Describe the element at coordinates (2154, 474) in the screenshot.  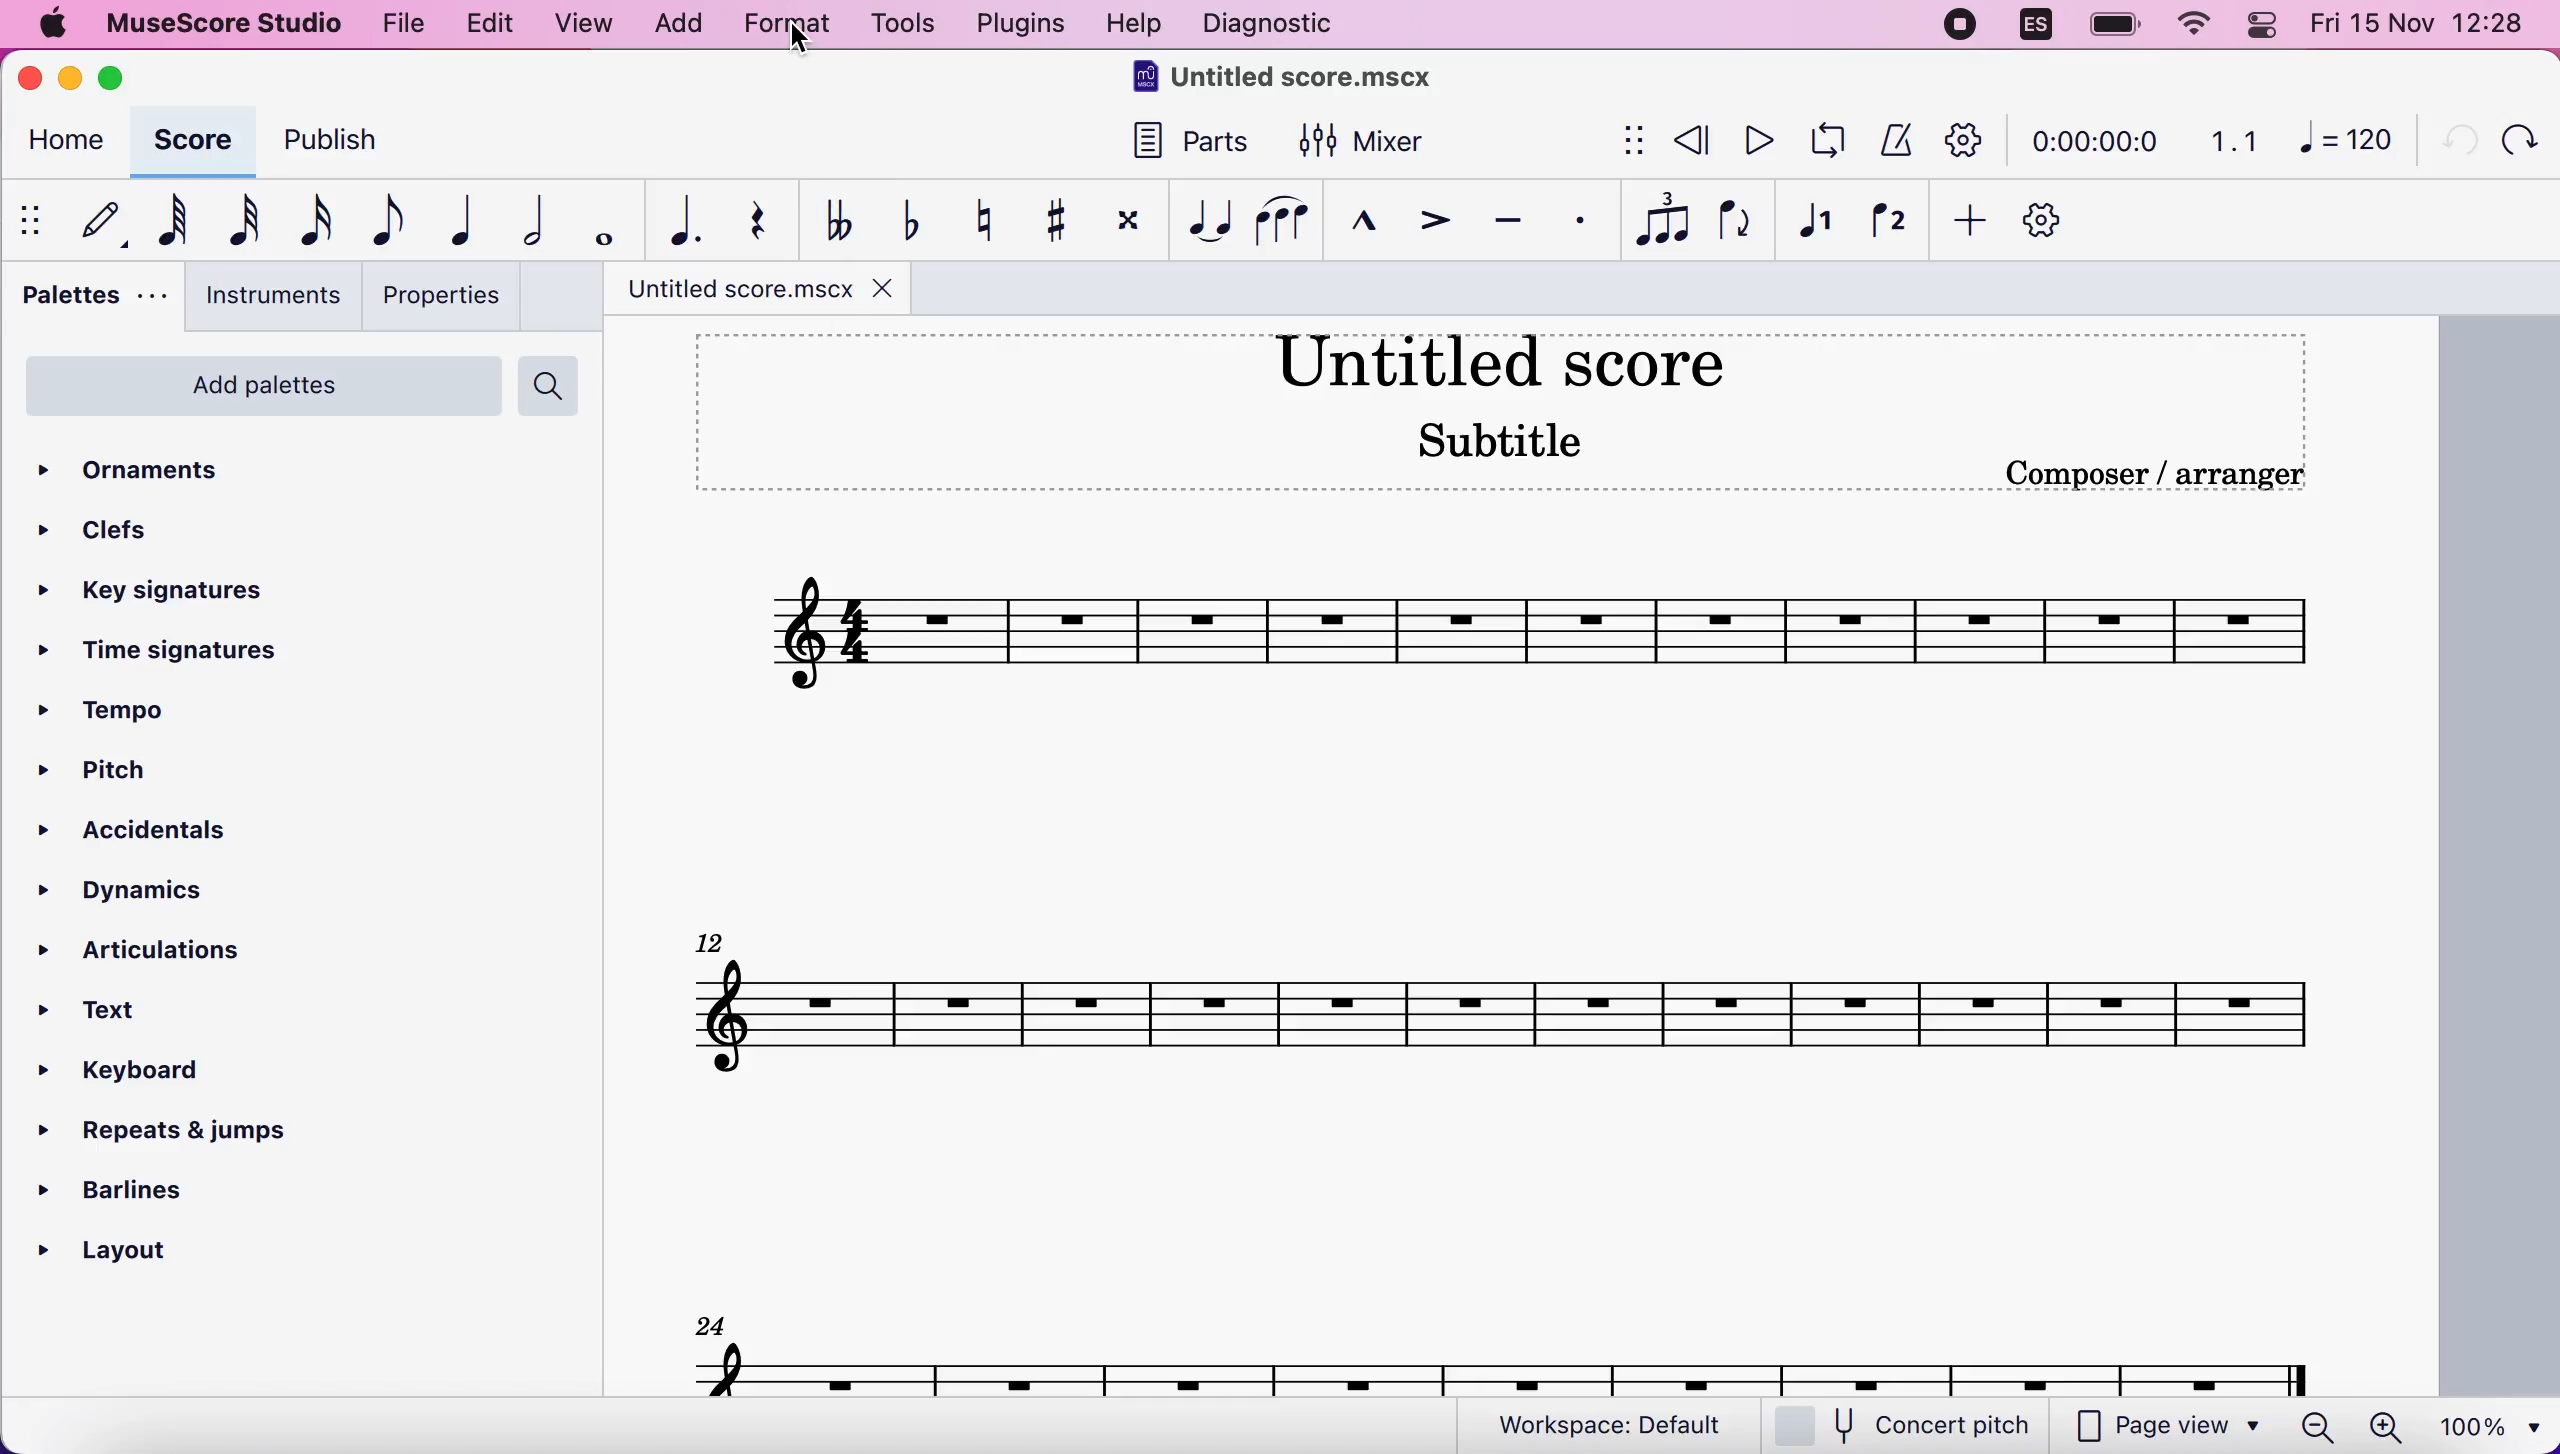
I see `details` at that location.